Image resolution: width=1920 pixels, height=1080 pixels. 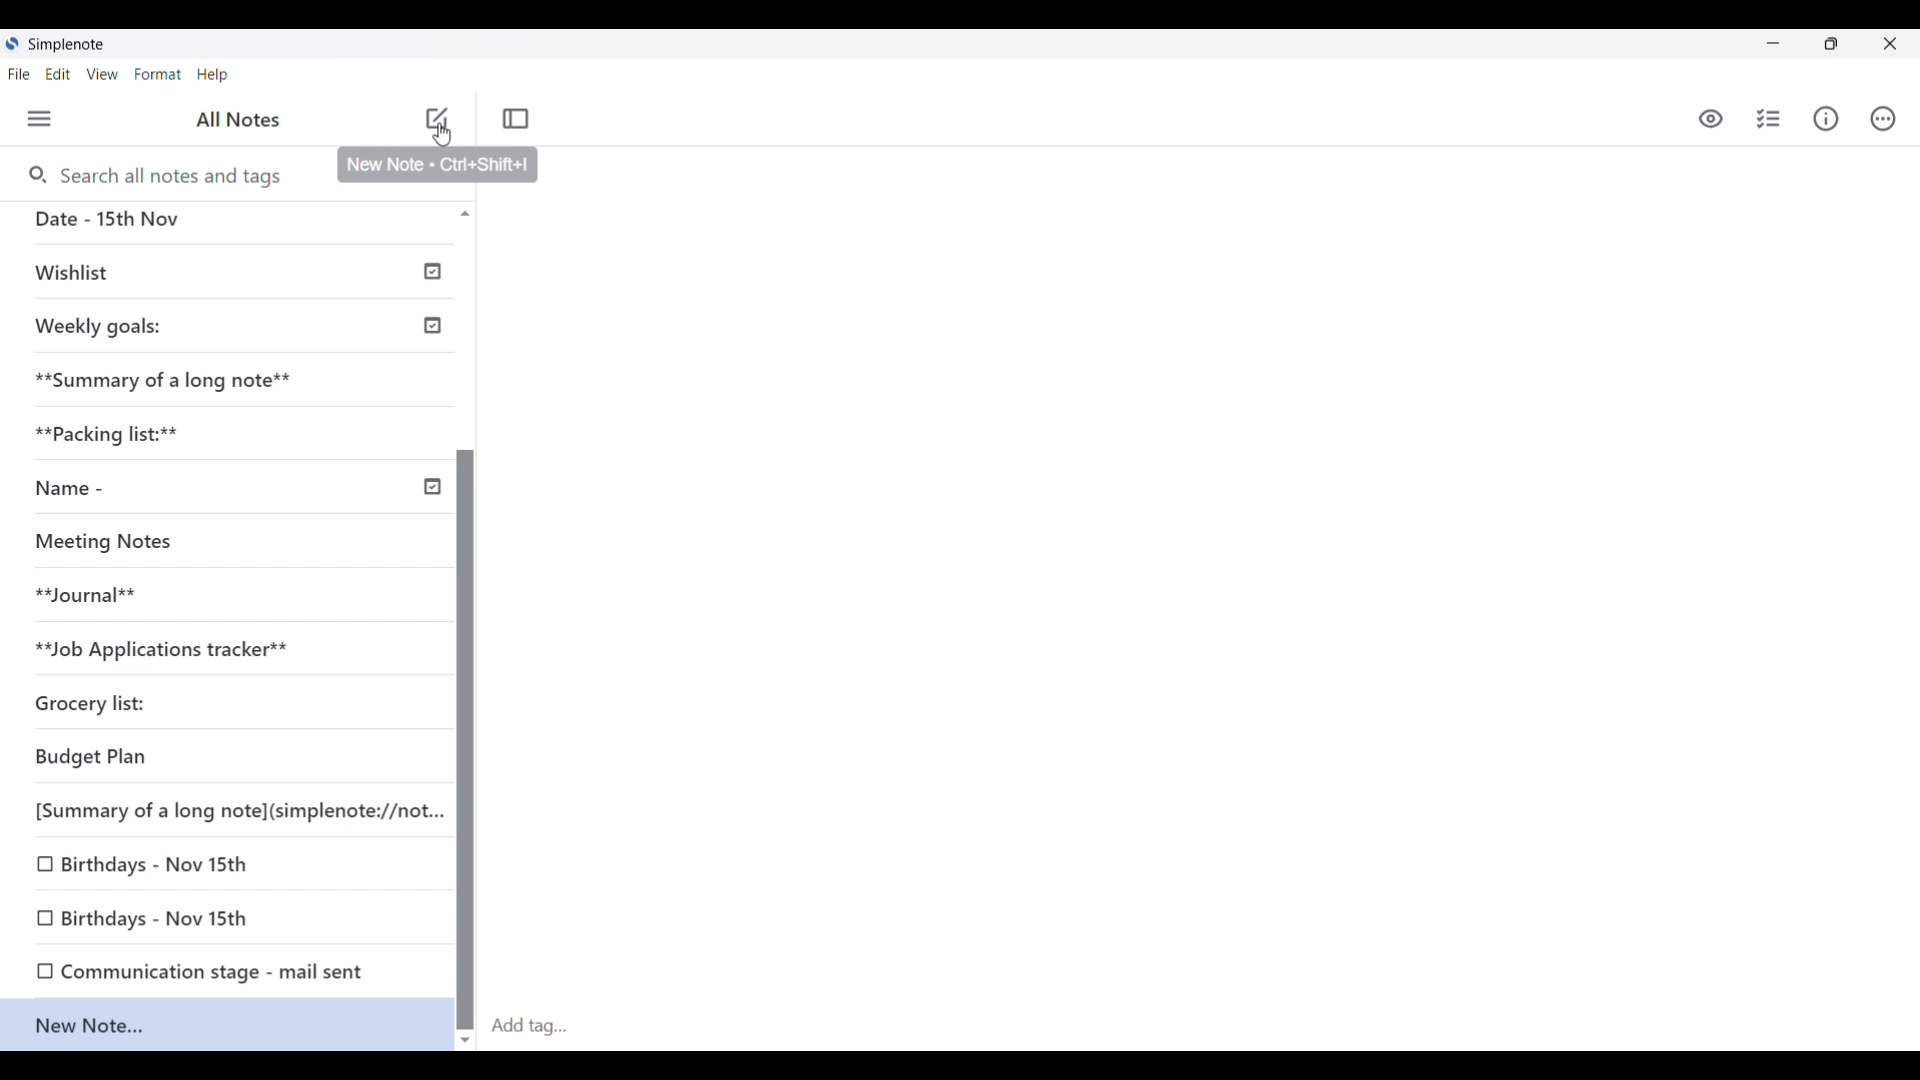 I want to click on Birthdays - Nov 15th, so click(x=166, y=921).